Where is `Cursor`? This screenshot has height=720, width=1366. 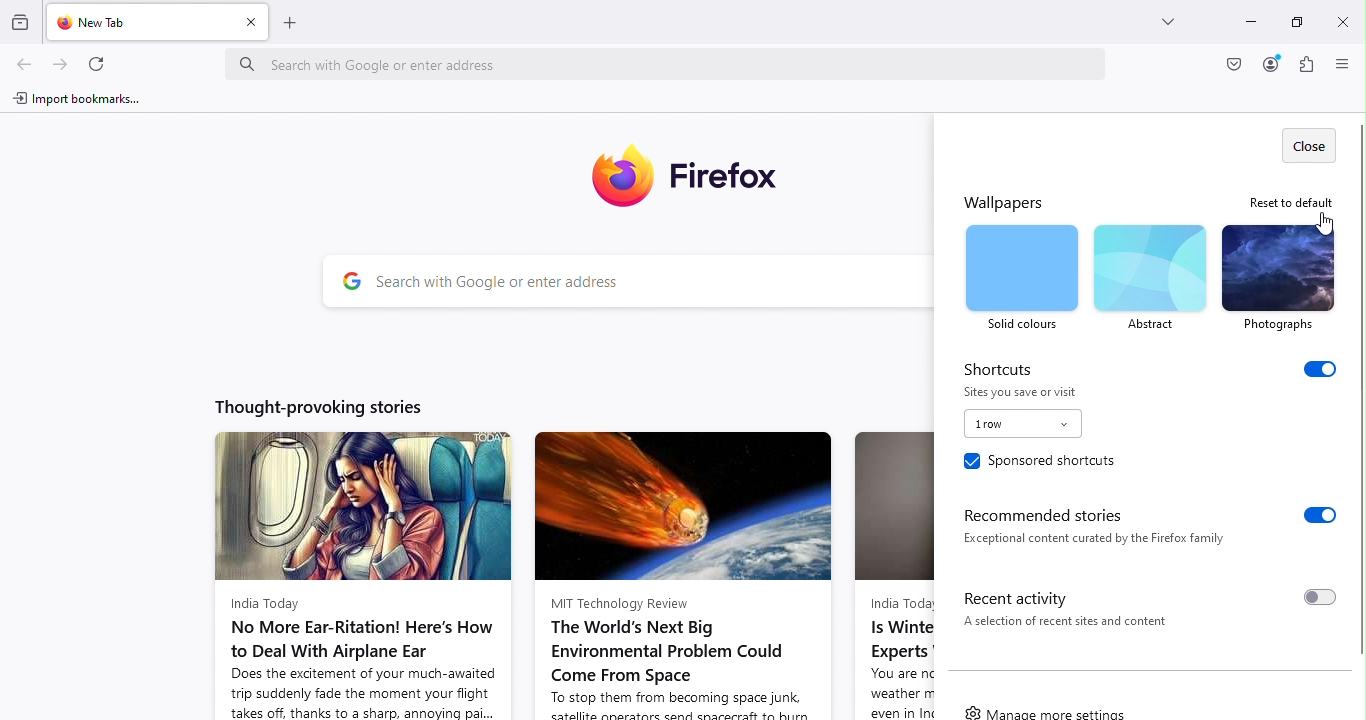
Cursor is located at coordinates (1323, 235).